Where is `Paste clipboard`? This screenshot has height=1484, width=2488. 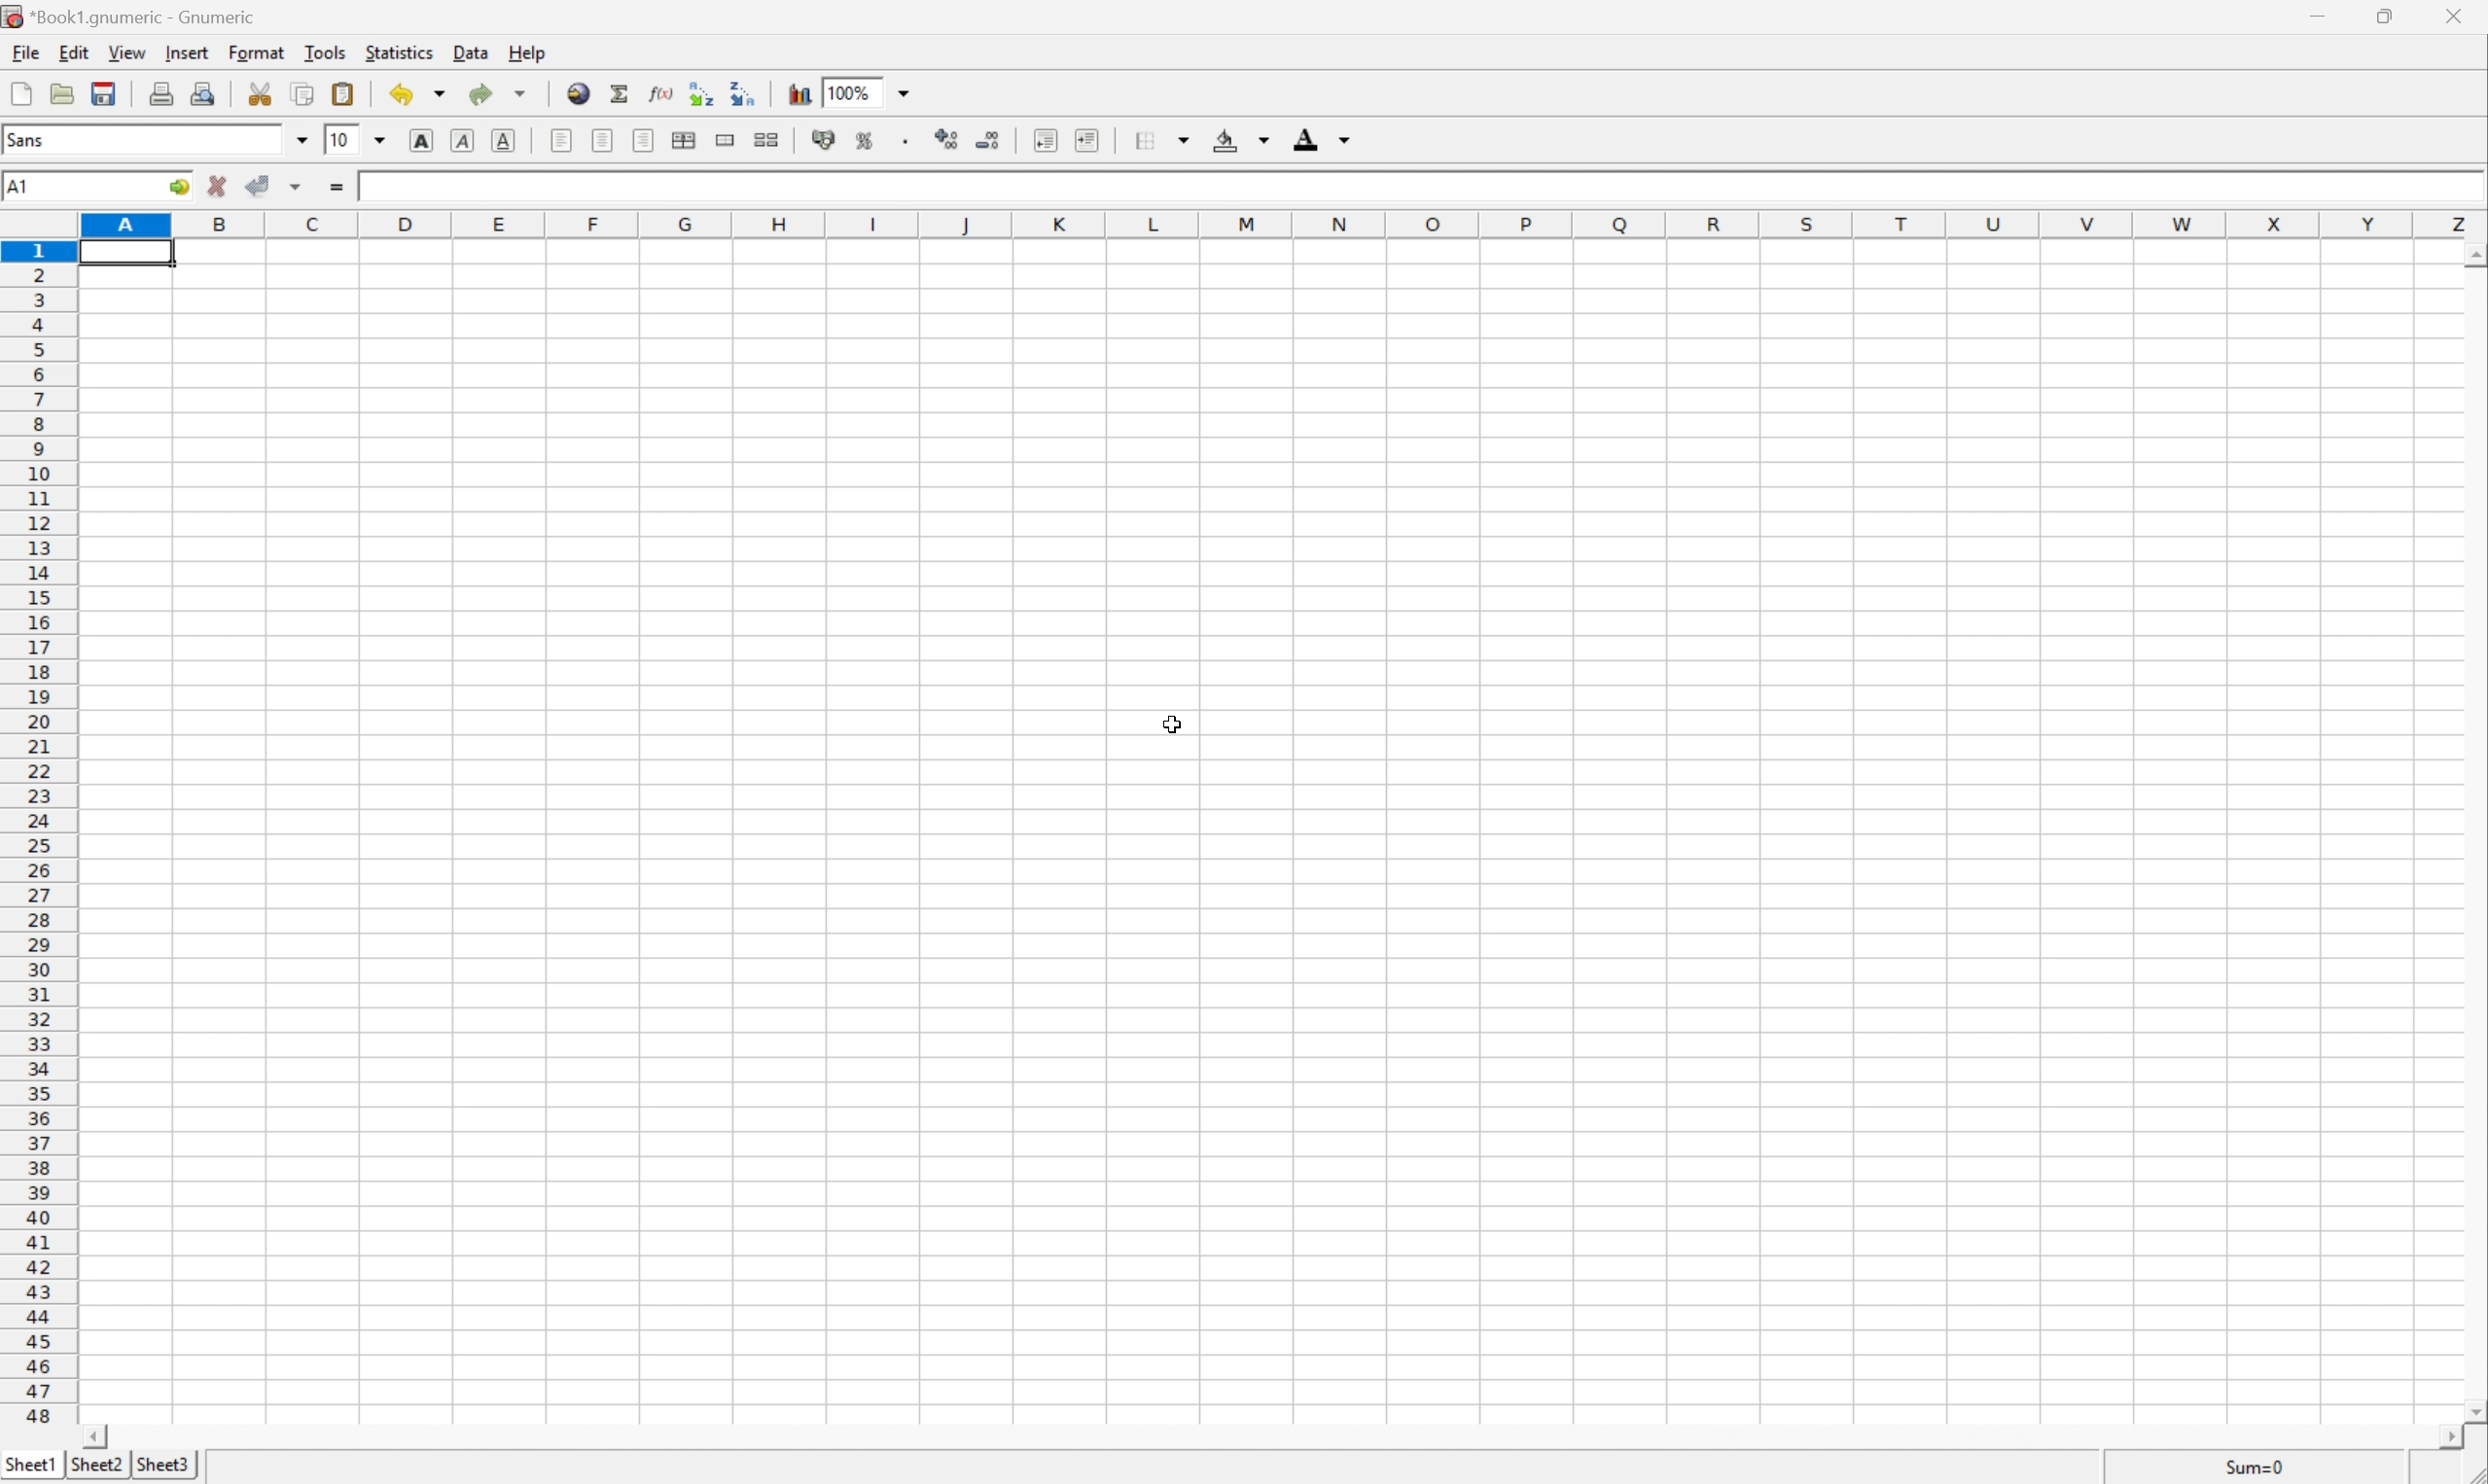
Paste clipboard is located at coordinates (345, 93).